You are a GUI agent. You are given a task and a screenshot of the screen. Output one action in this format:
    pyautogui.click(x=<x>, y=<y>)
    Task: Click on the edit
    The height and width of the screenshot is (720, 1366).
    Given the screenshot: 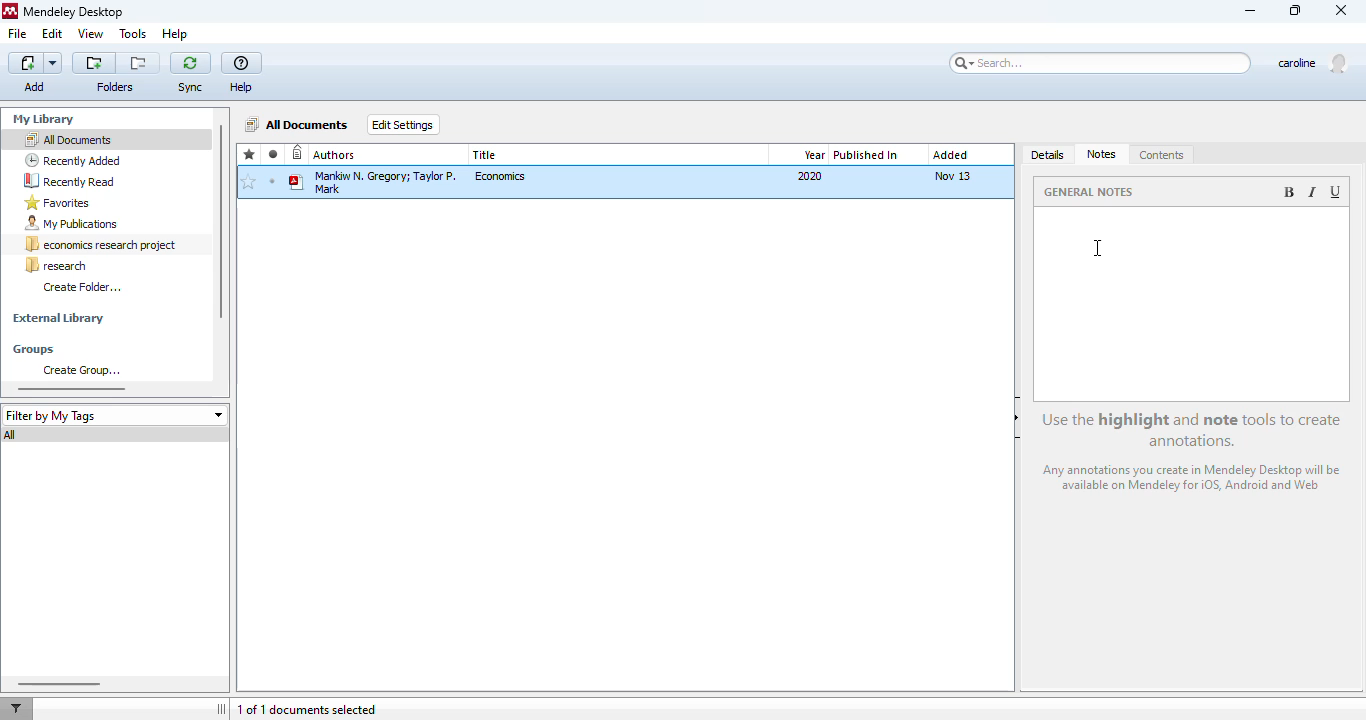 What is the action you would take?
    pyautogui.click(x=52, y=33)
    